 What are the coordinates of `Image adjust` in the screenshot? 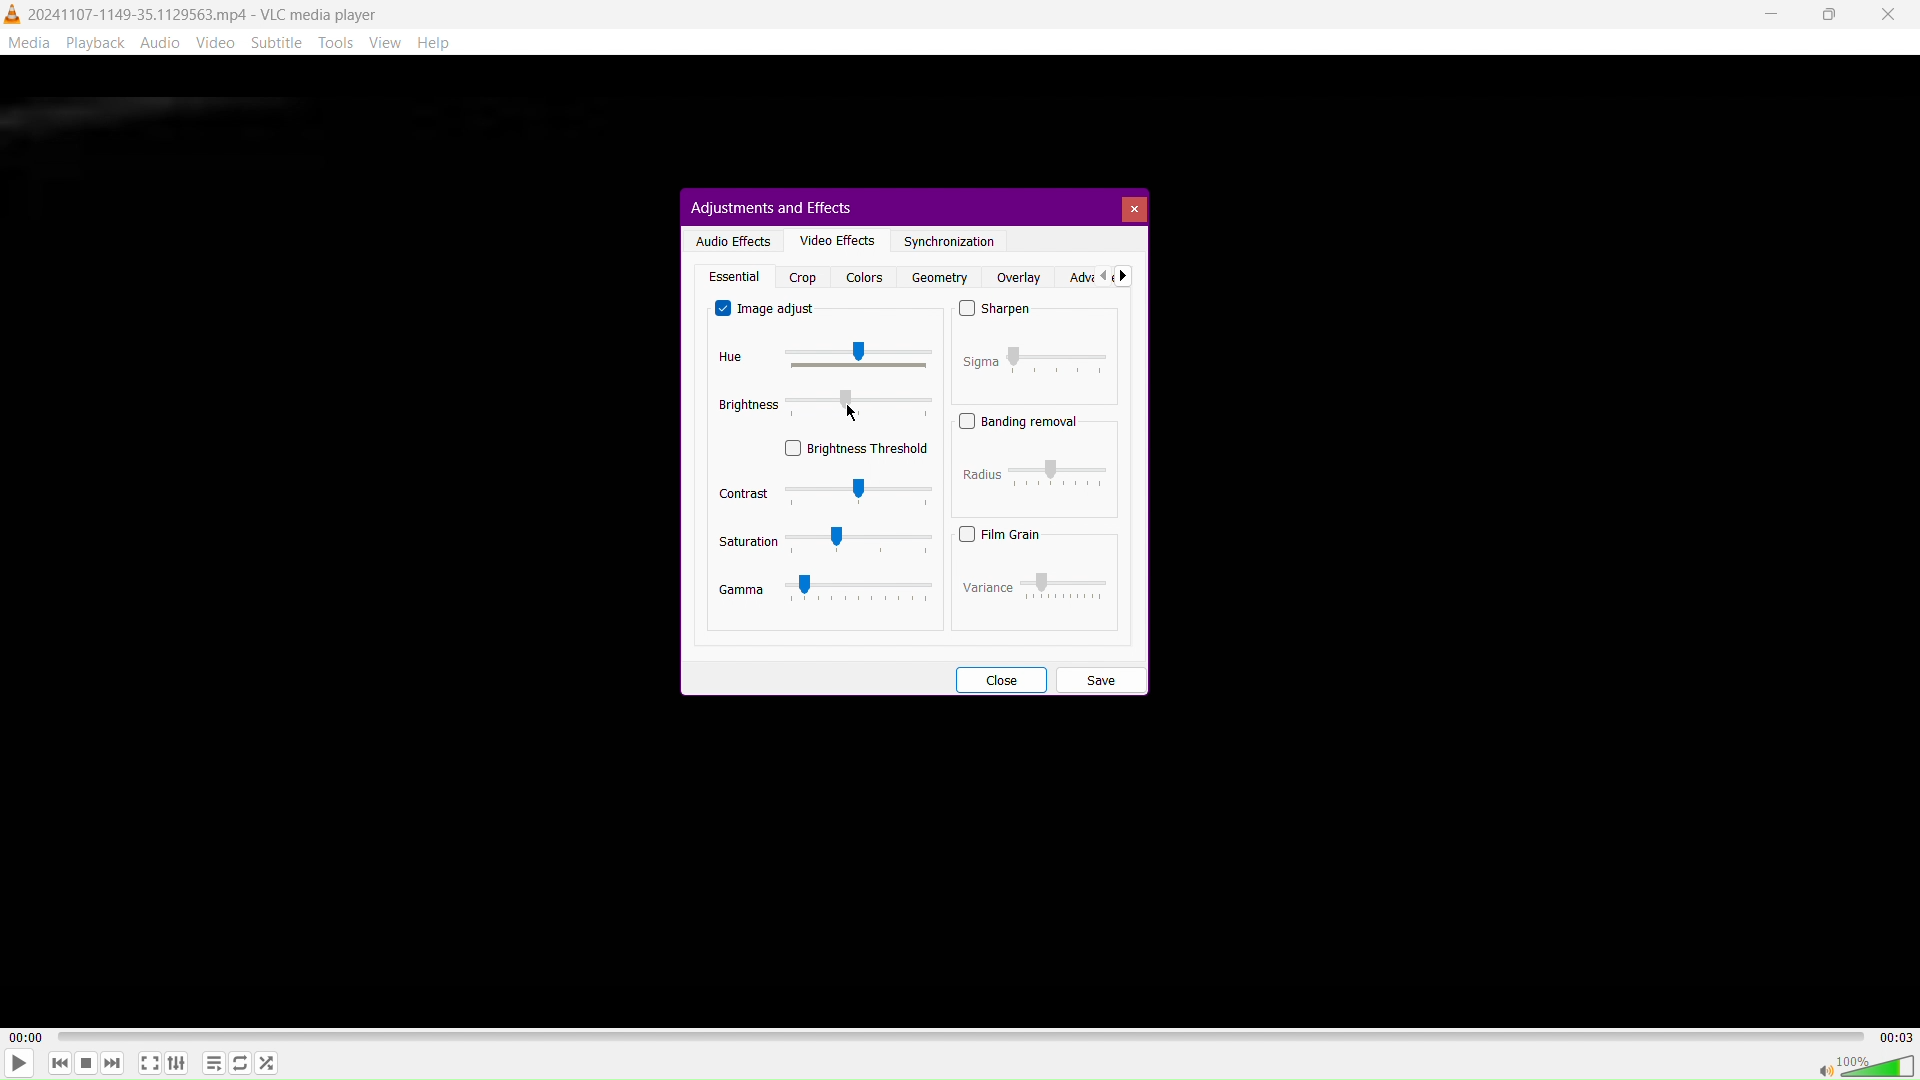 It's located at (768, 308).